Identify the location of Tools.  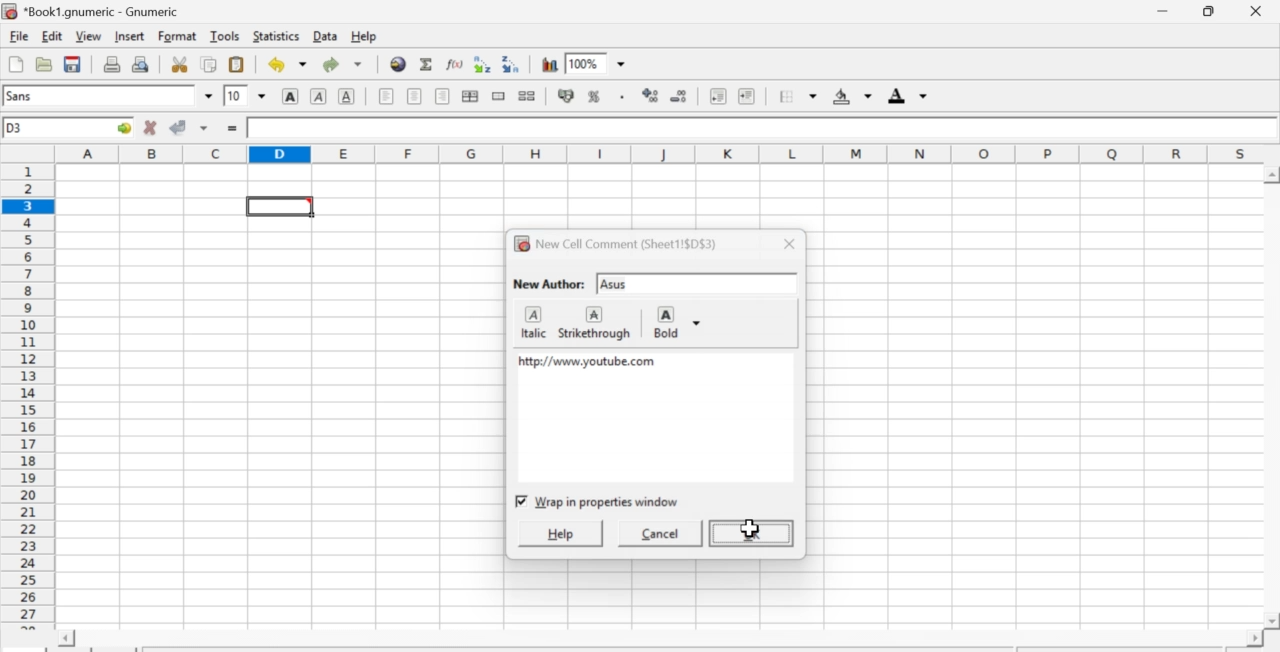
(227, 37).